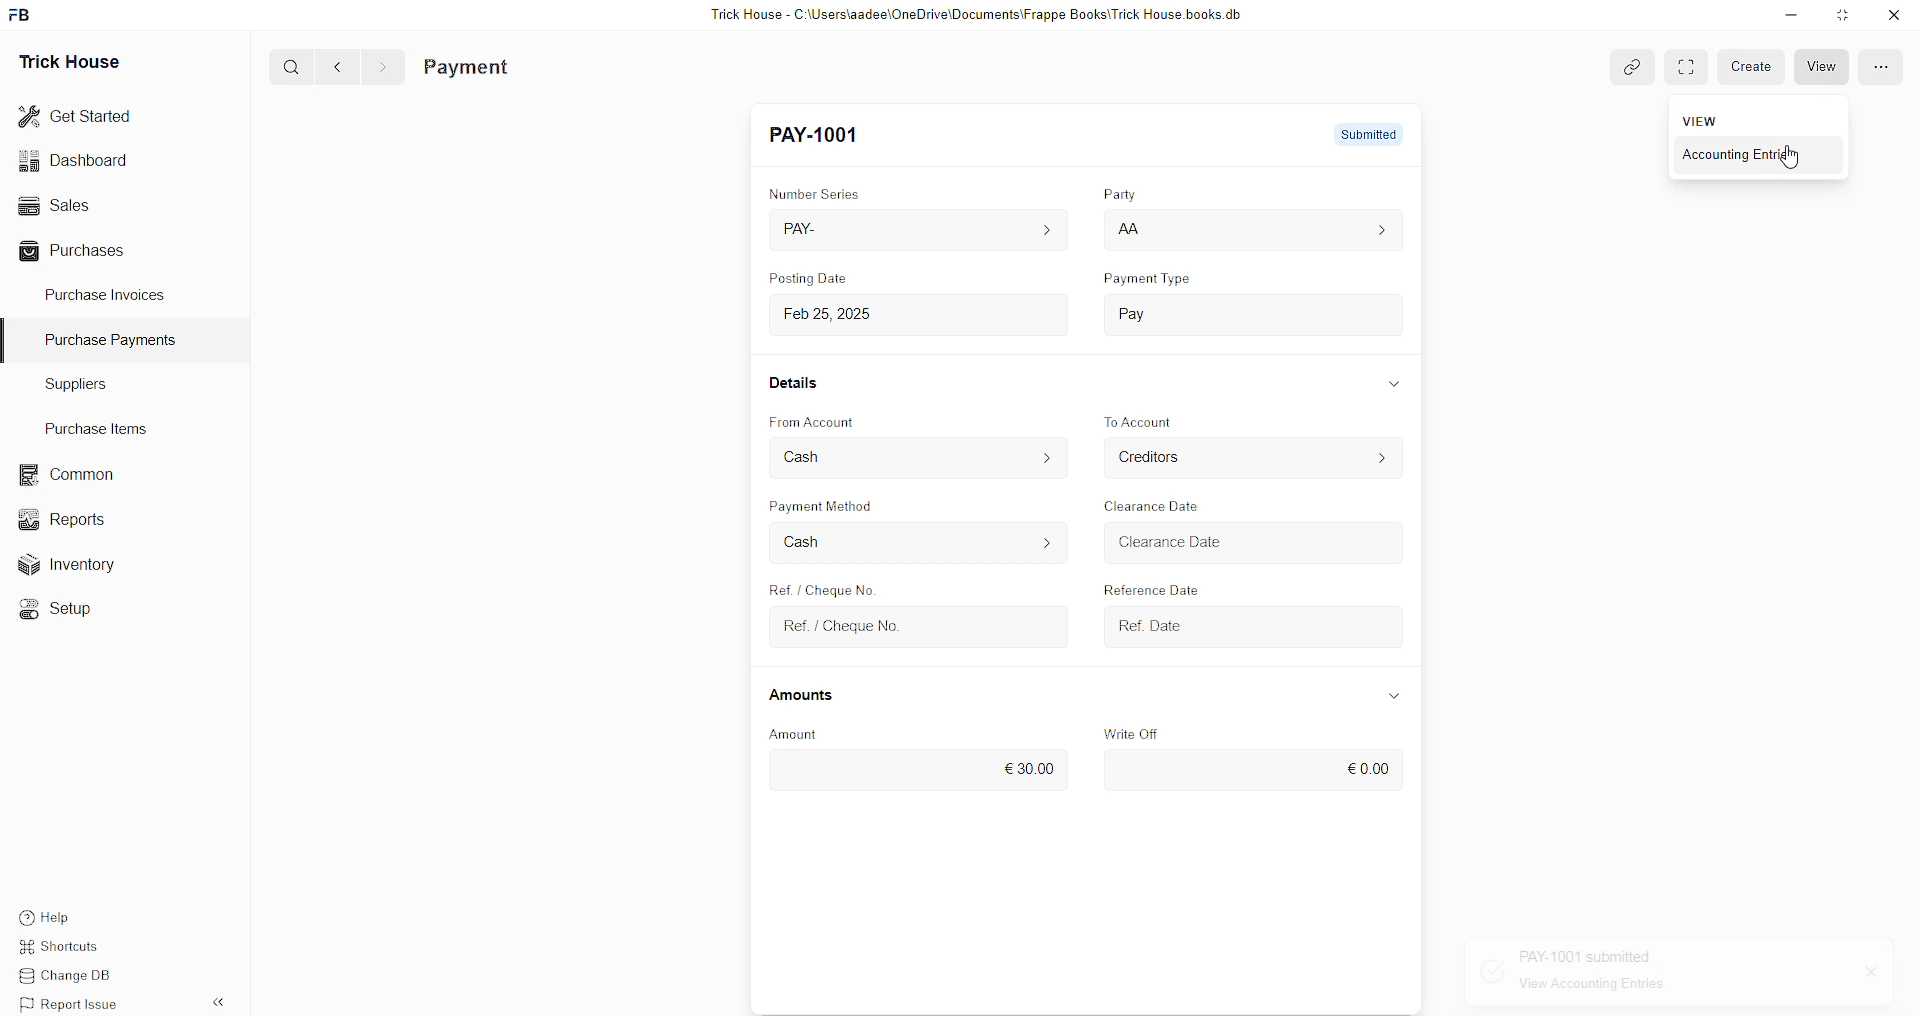 The width and height of the screenshot is (1920, 1016). What do you see at coordinates (1793, 161) in the screenshot?
I see `cursor` at bounding box center [1793, 161].